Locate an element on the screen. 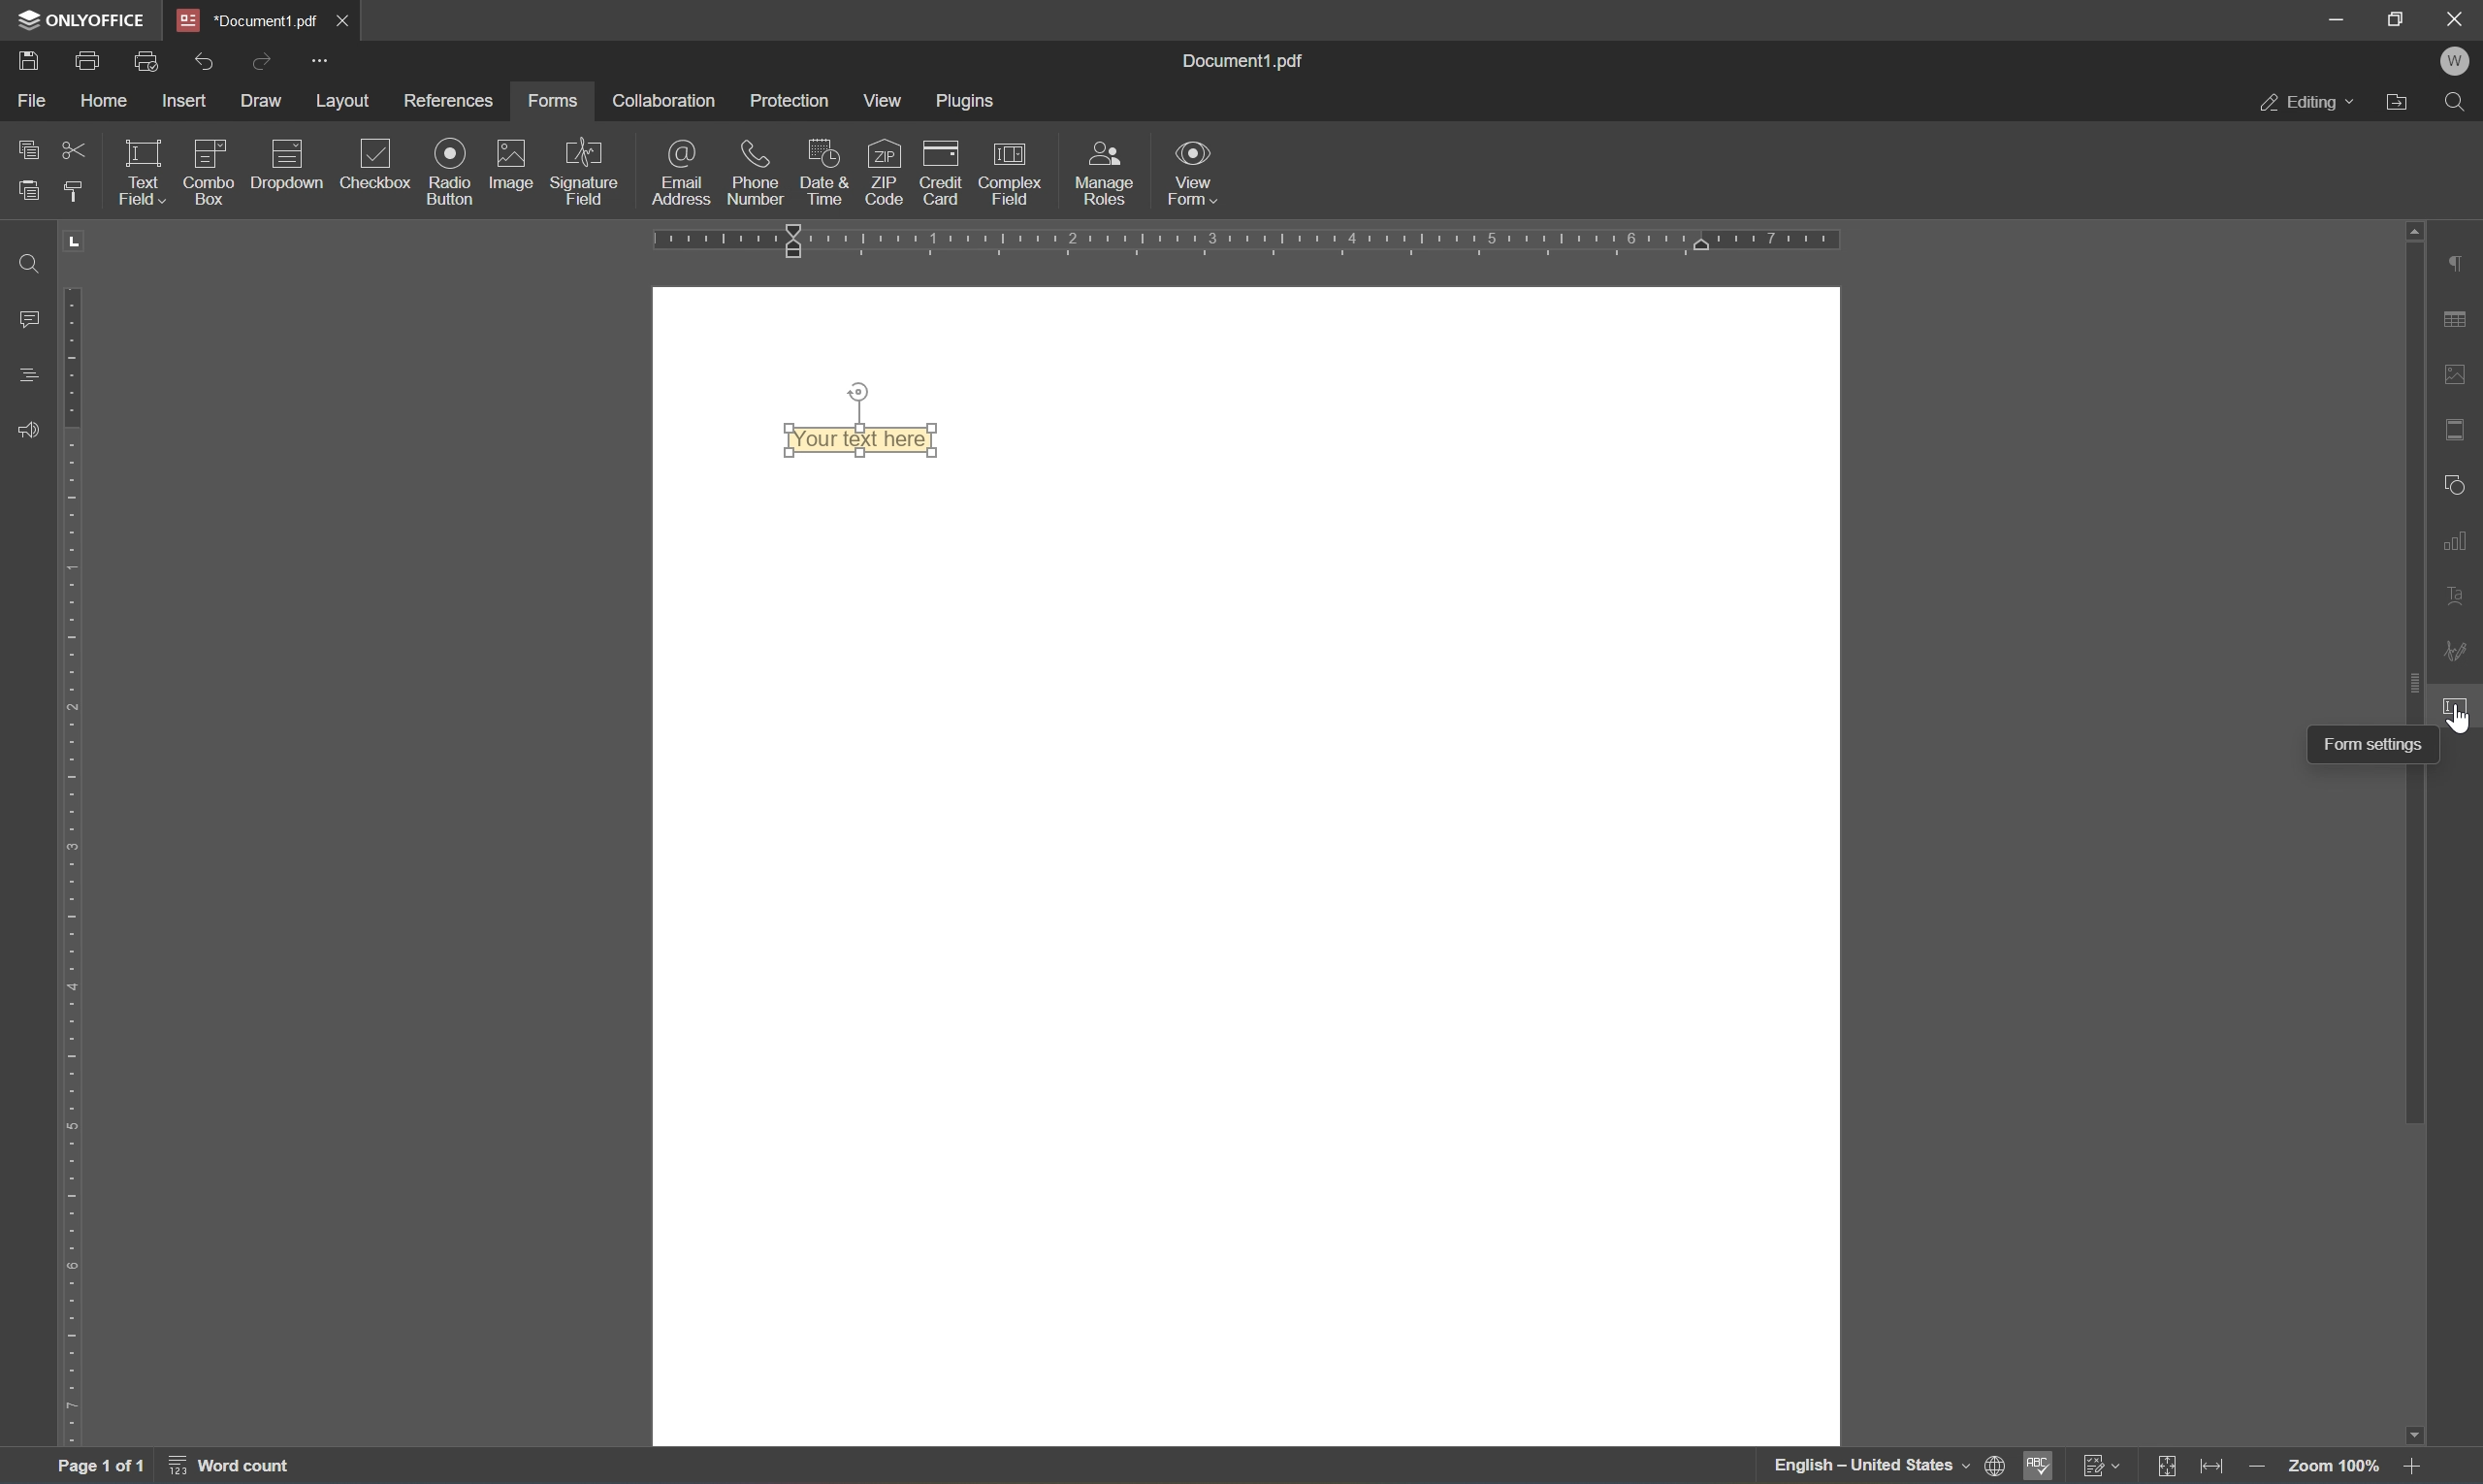 The width and height of the screenshot is (2483, 1484). ruler is located at coordinates (79, 867).